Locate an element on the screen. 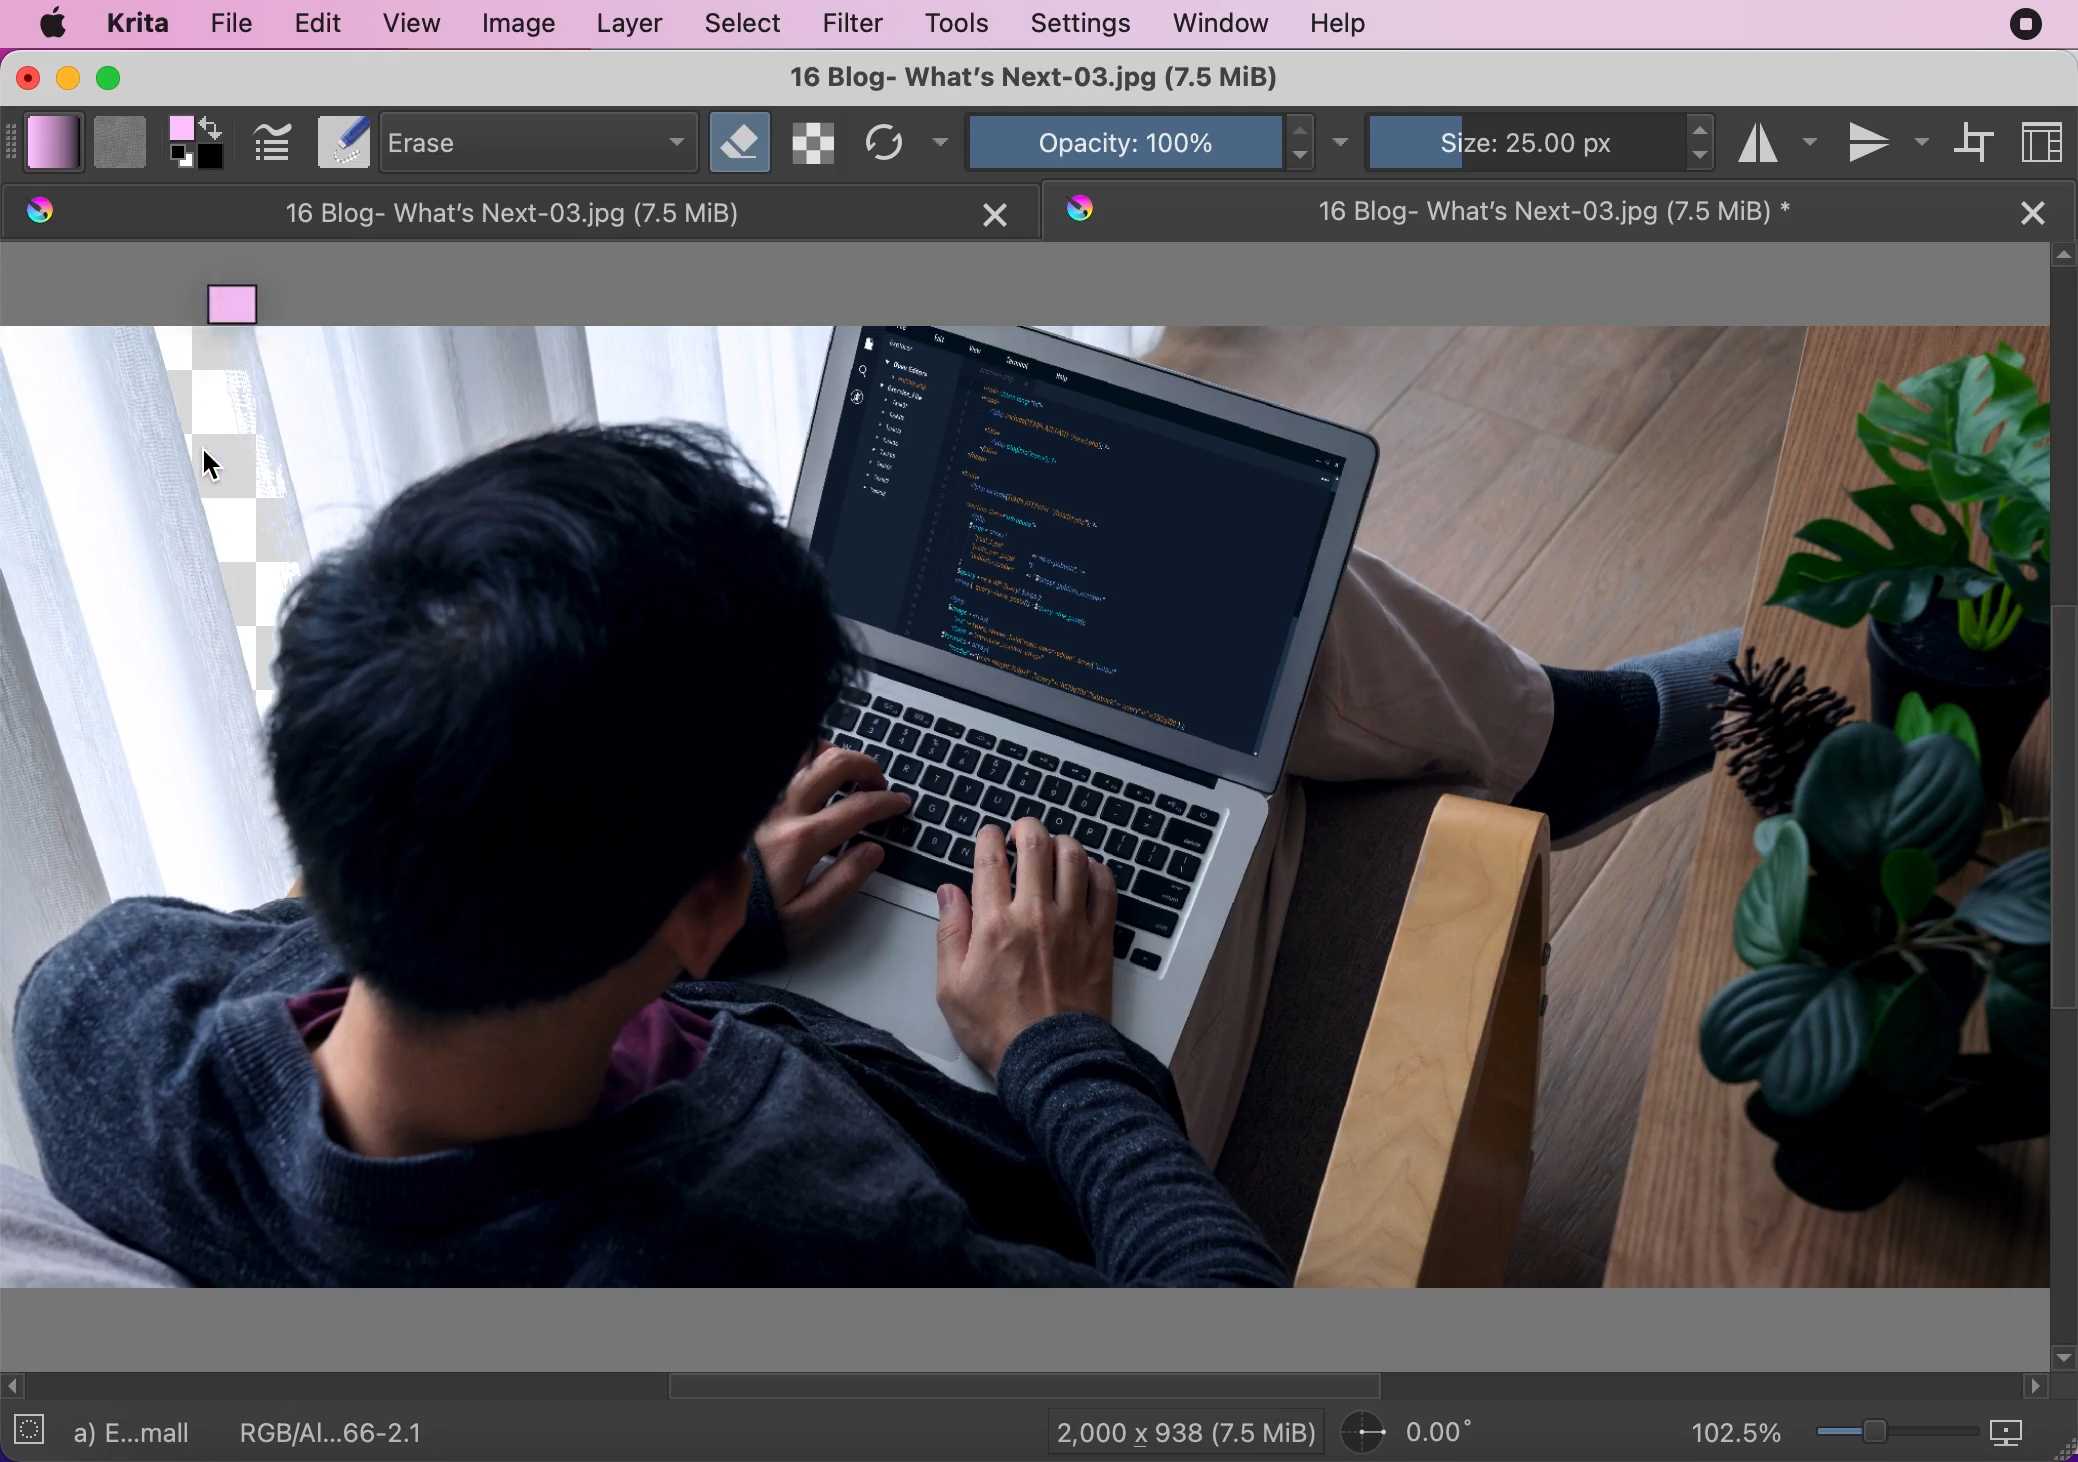 Image resolution: width=2078 pixels, height=1462 pixels. window is located at coordinates (1222, 24).